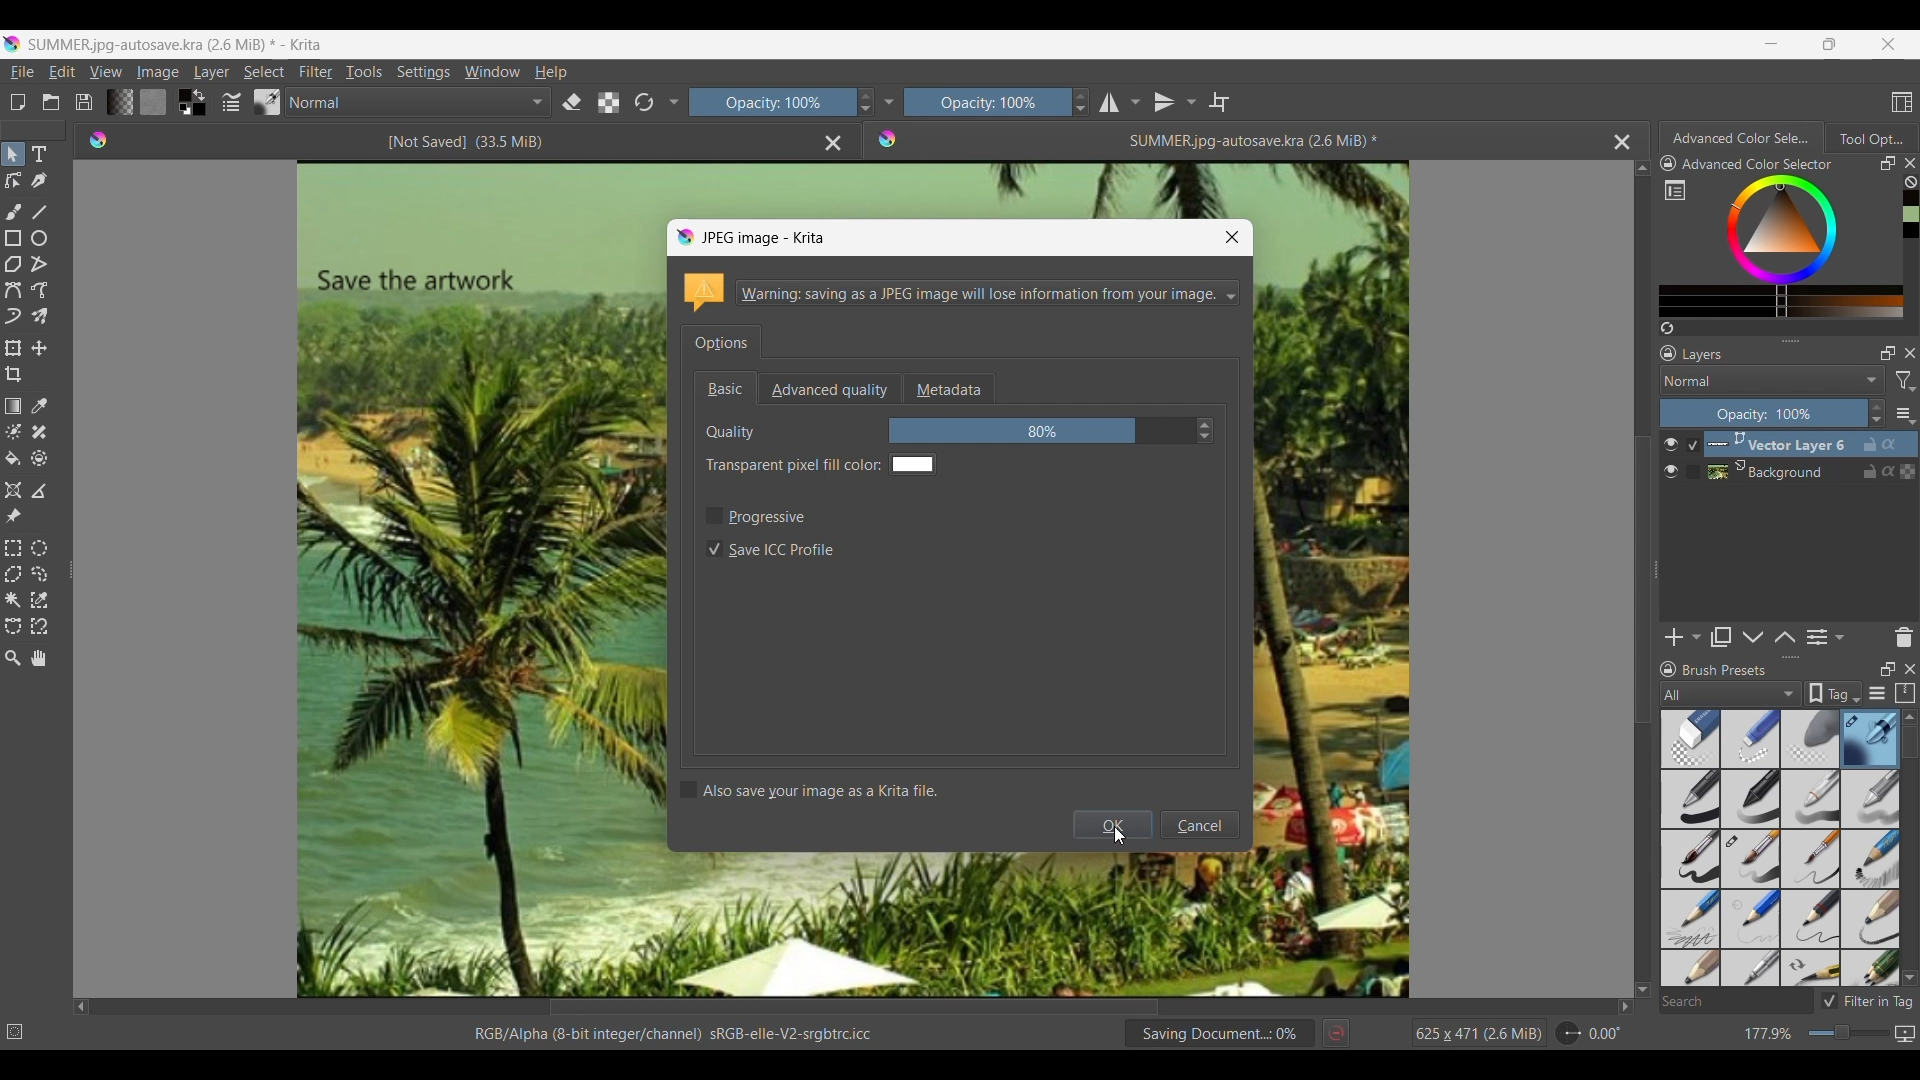 This screenshot has height=1080, width=1920. What do you see at coordinates (1909, 718) in the screenshot?
I see `Quick slide to top` at bounding box center [1909, 718].